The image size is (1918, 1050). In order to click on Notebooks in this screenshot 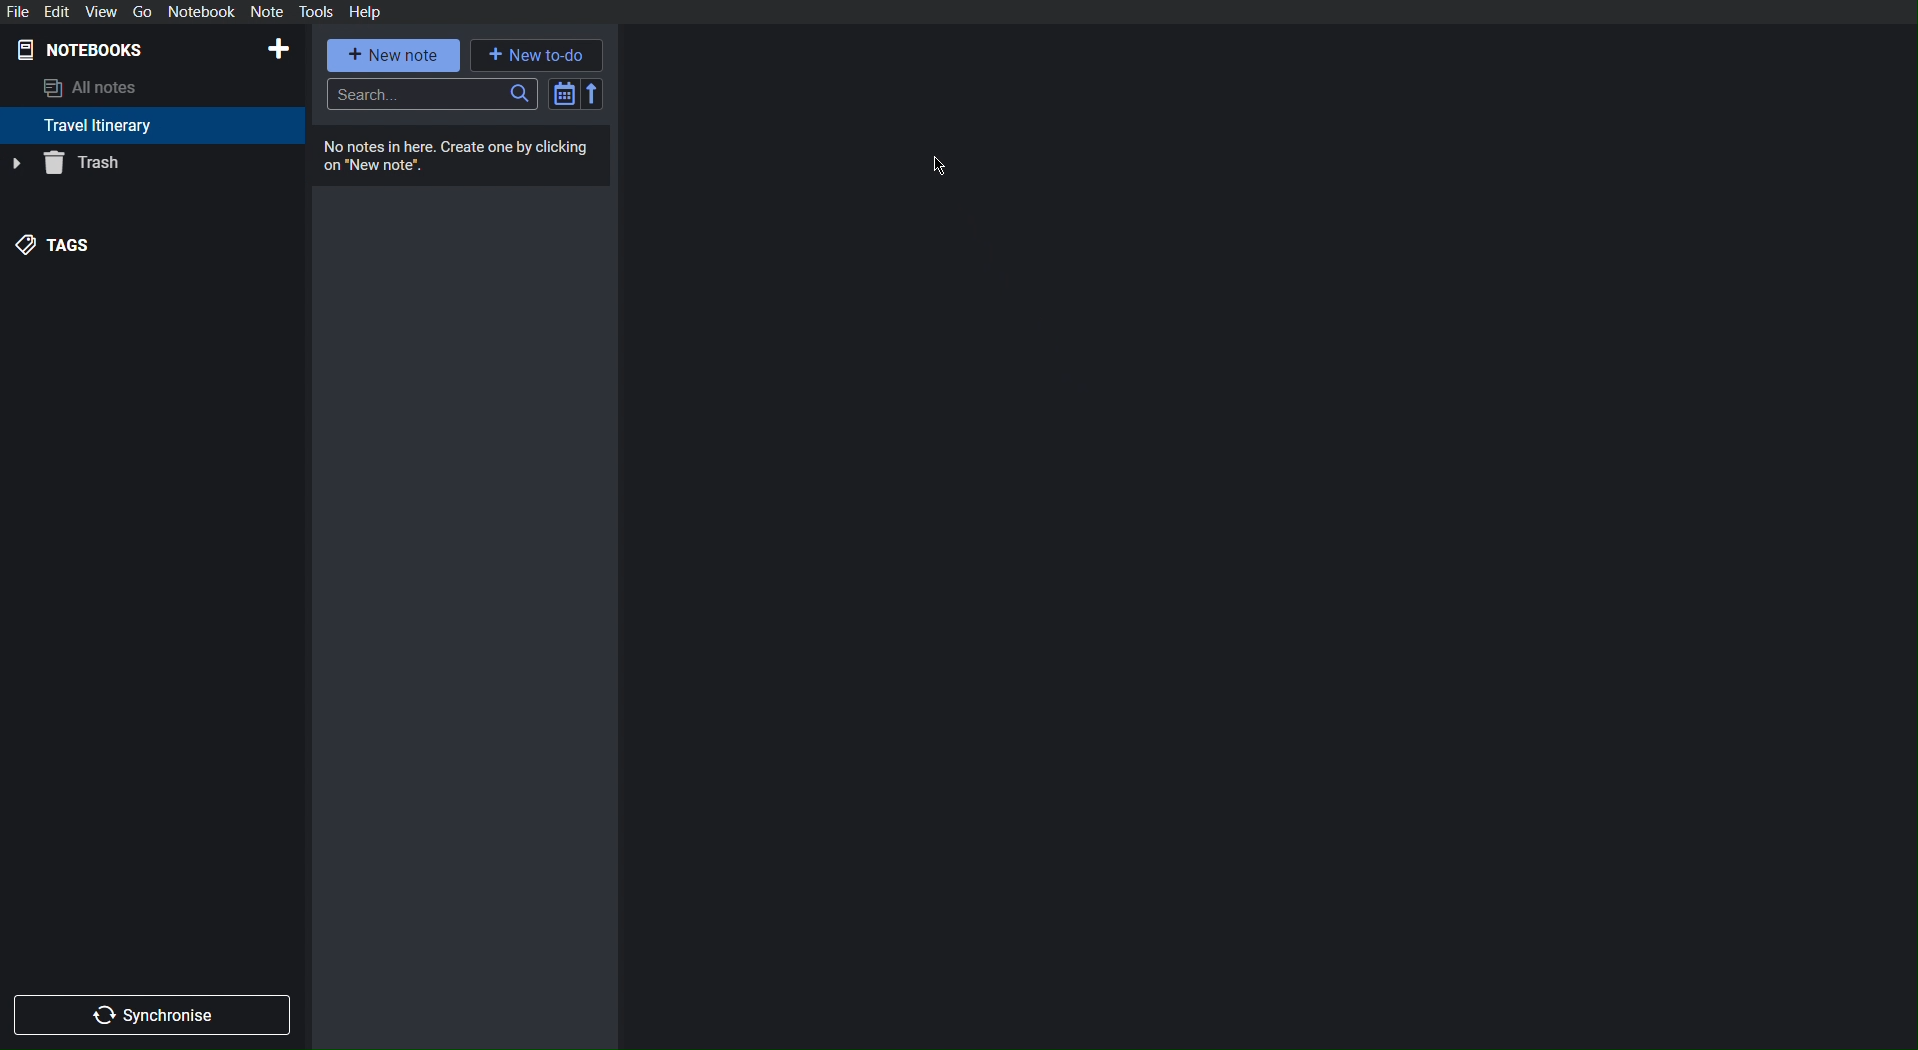, I will do `click(82, 51)`.